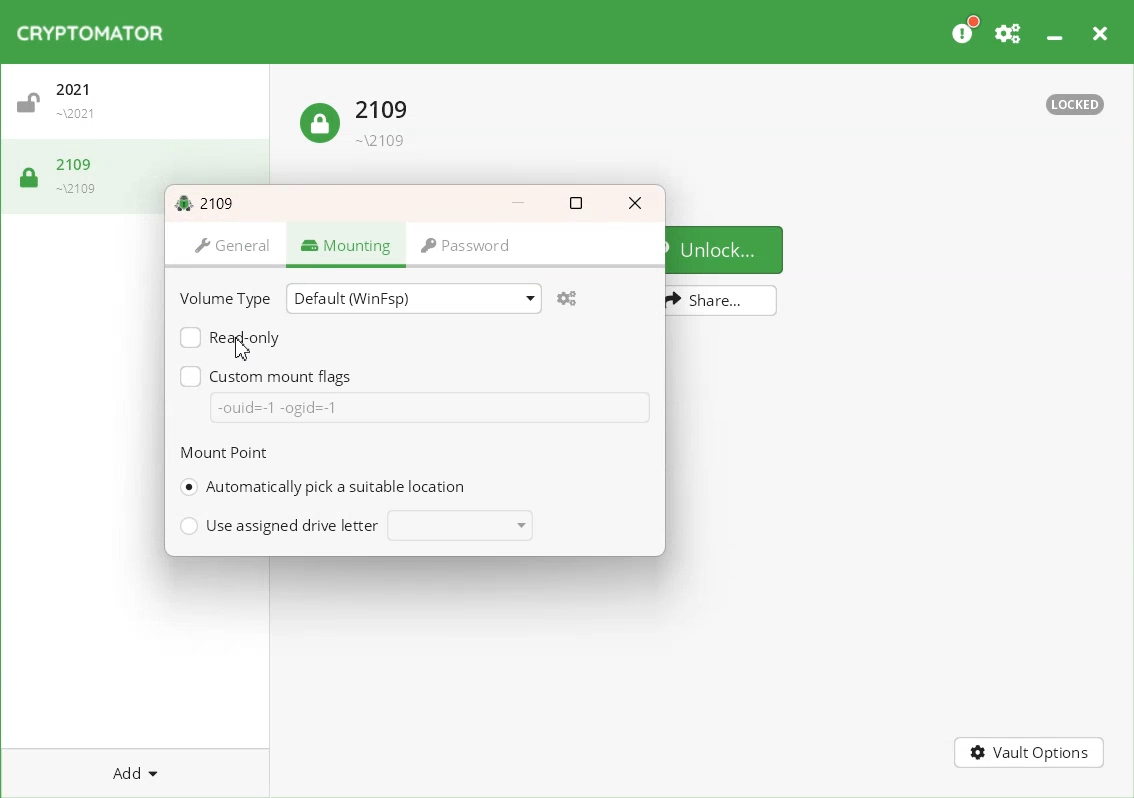 This screenshot has height=798, width=1134. I want to click on Please Consider donating, so click(965, 31).